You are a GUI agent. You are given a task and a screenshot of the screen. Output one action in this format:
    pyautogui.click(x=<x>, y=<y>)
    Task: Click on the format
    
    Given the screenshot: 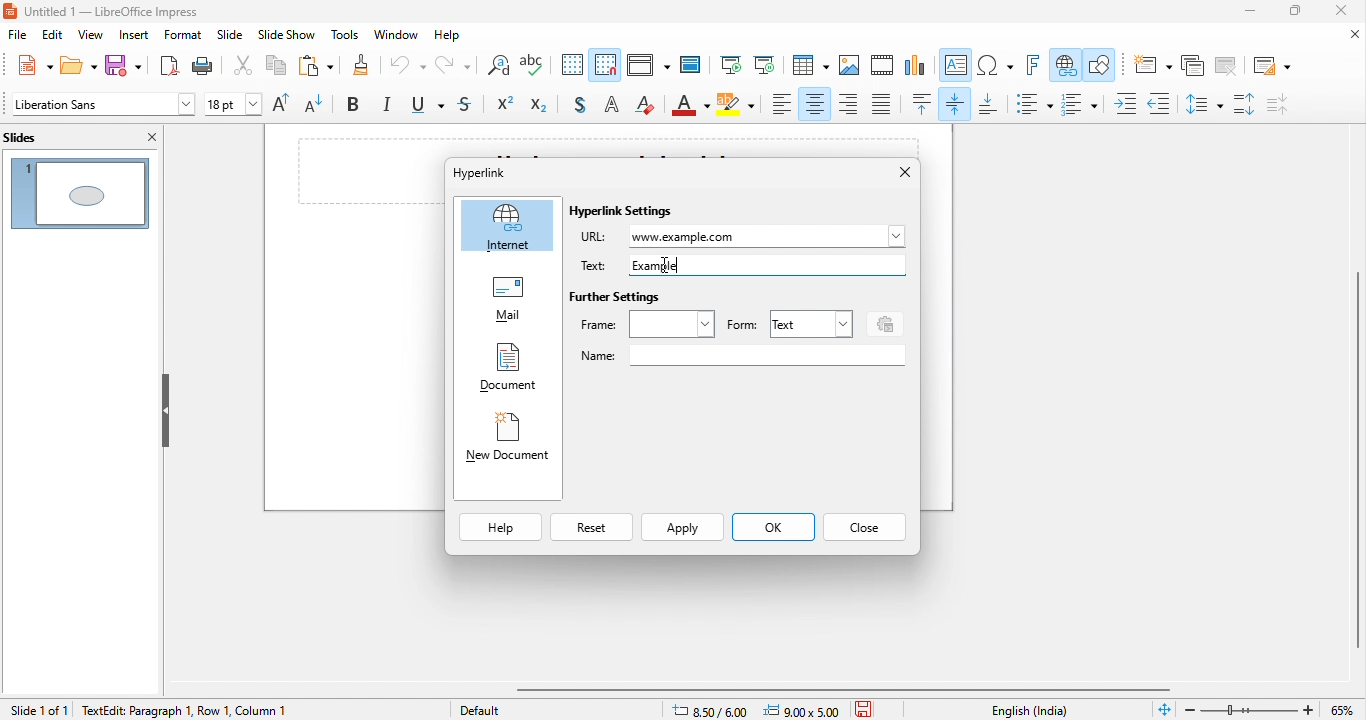 What is the action you would take?
    pyautogui.click(x=183, y=36)
    